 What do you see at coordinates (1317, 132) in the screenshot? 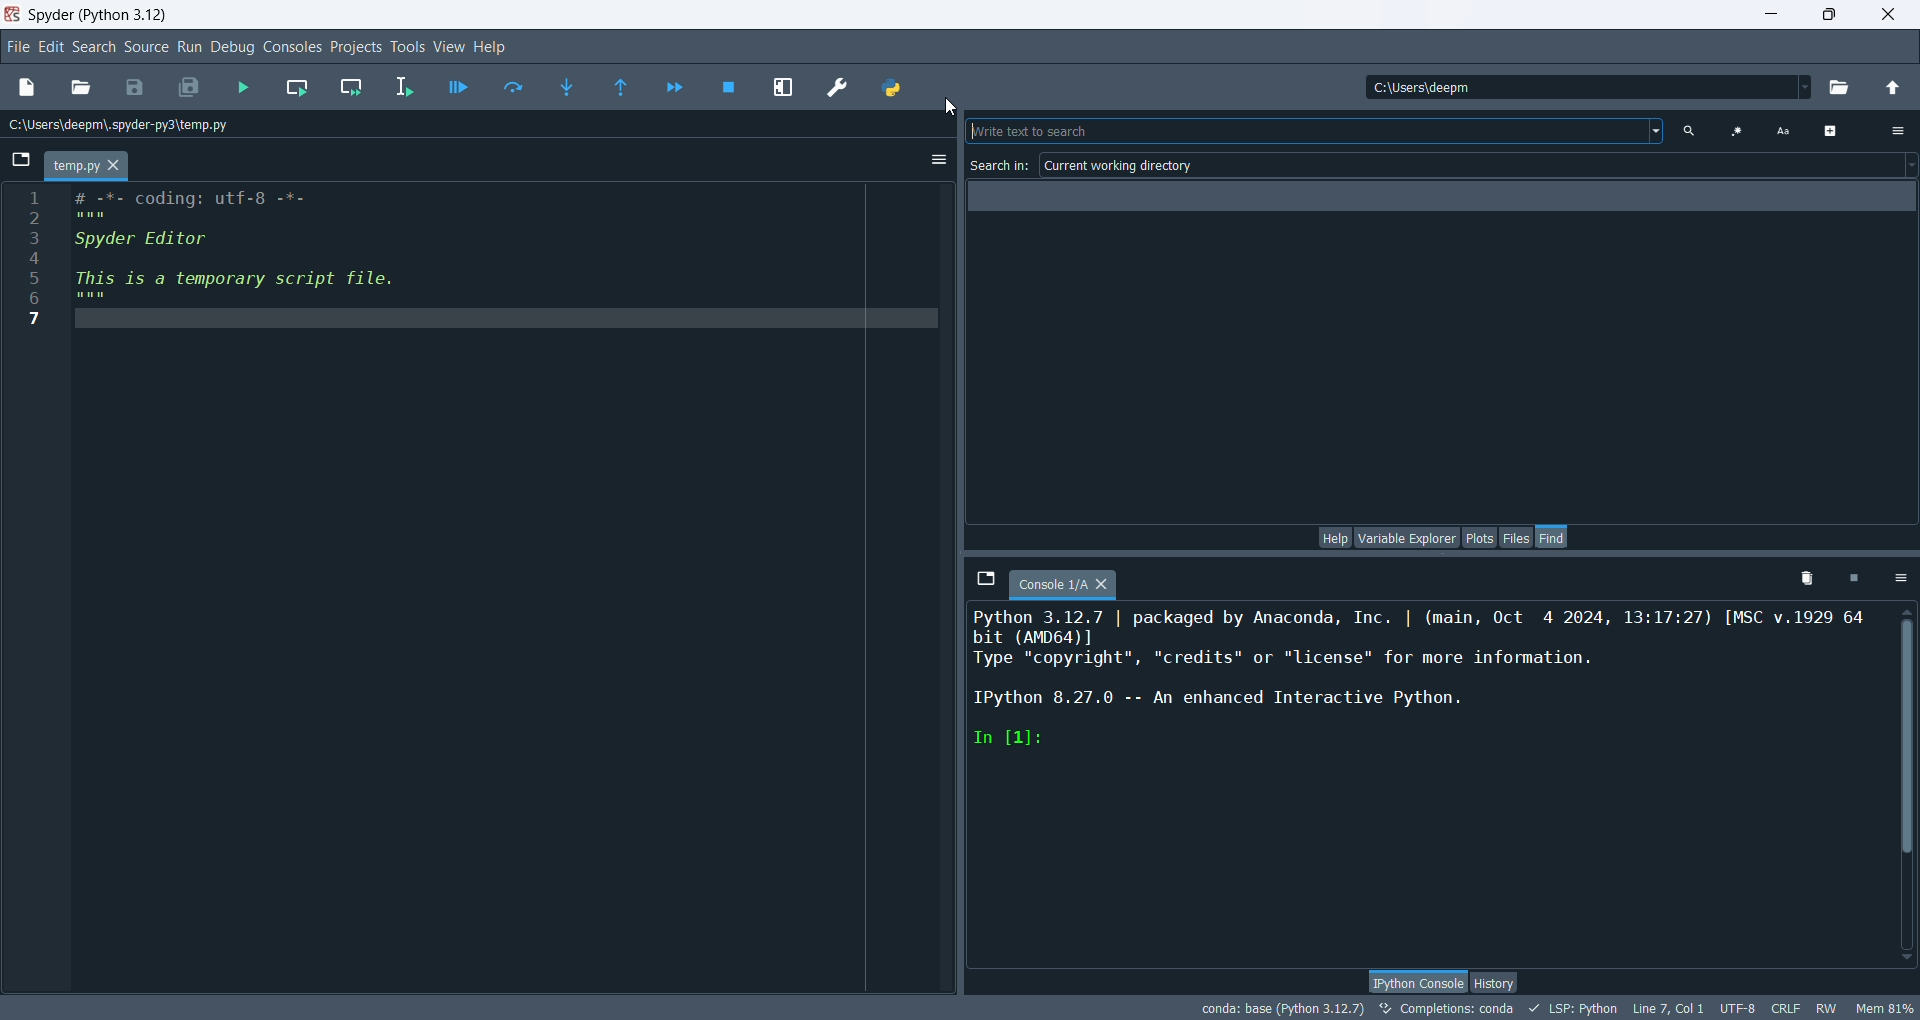
I see `write text to search` at bounding box center [1317, 132].